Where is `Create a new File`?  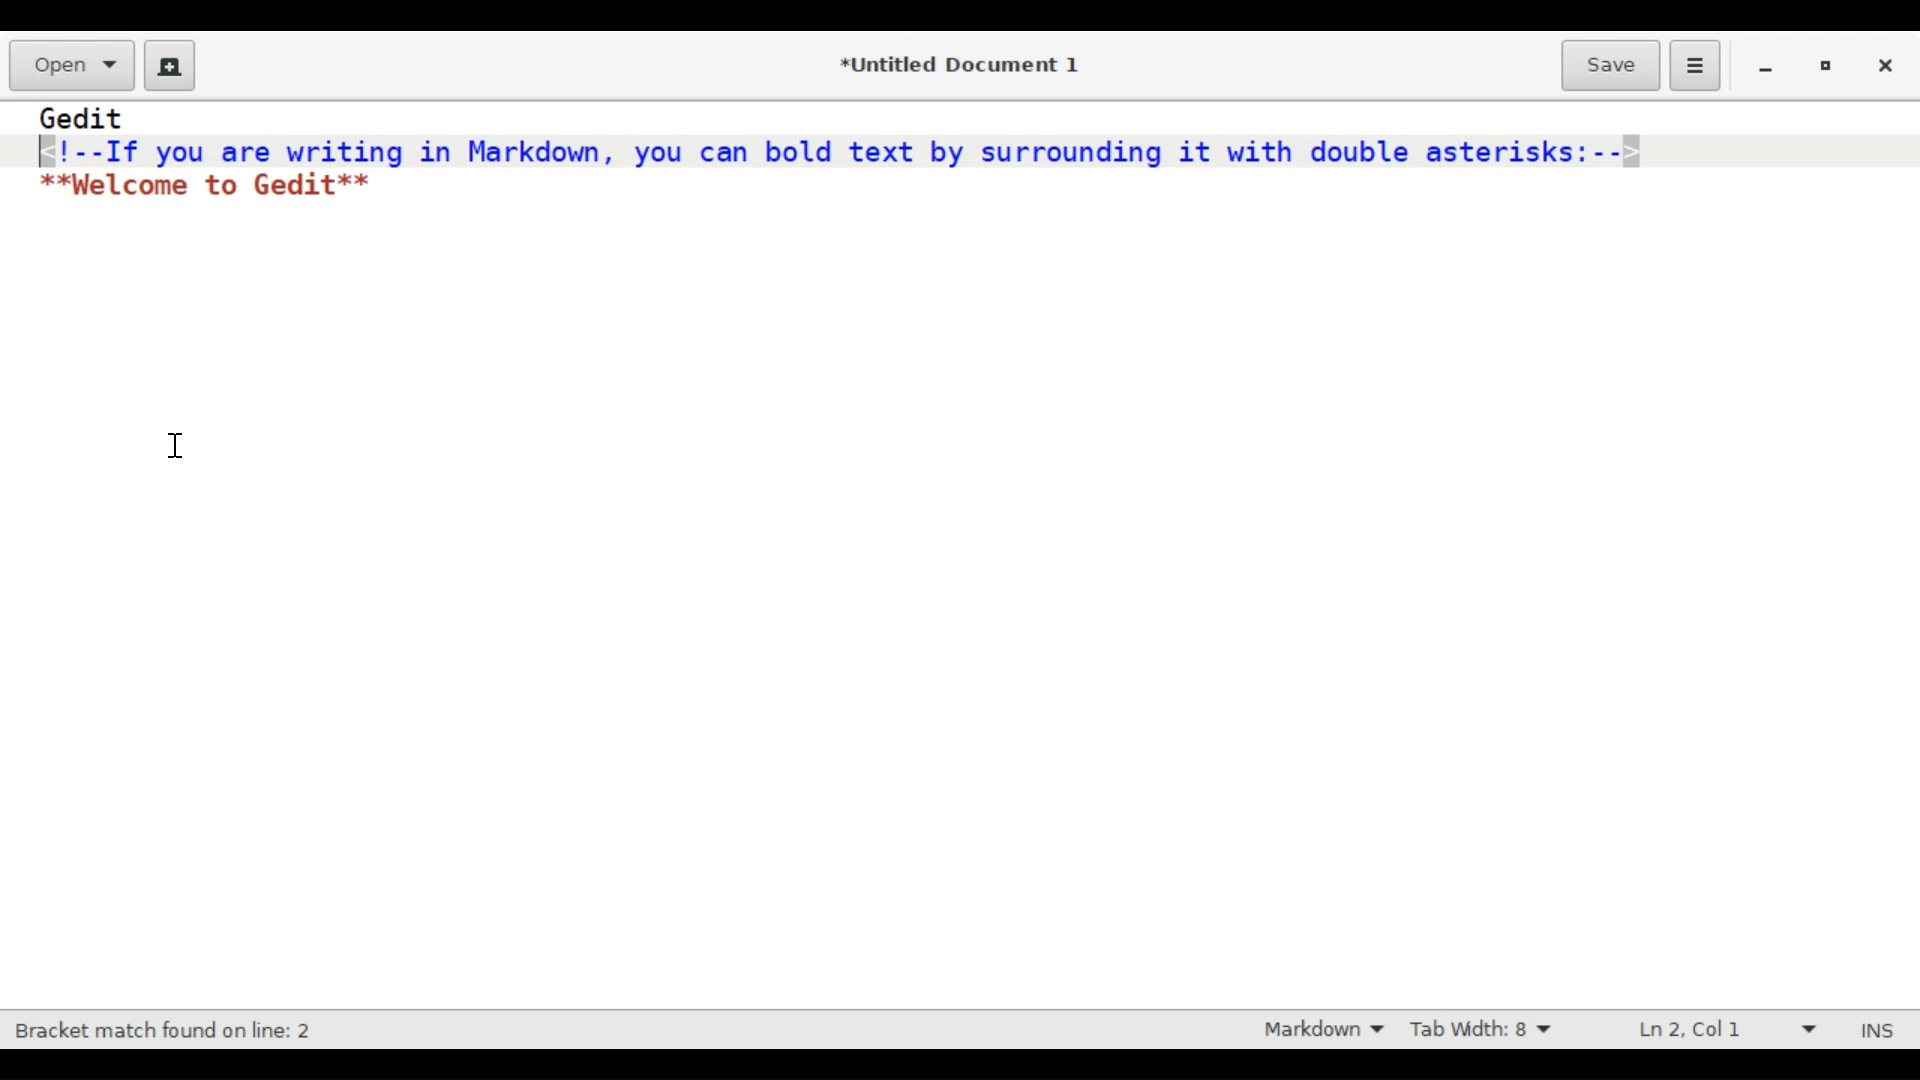 Create a new File is located at coordinates (166, 64).